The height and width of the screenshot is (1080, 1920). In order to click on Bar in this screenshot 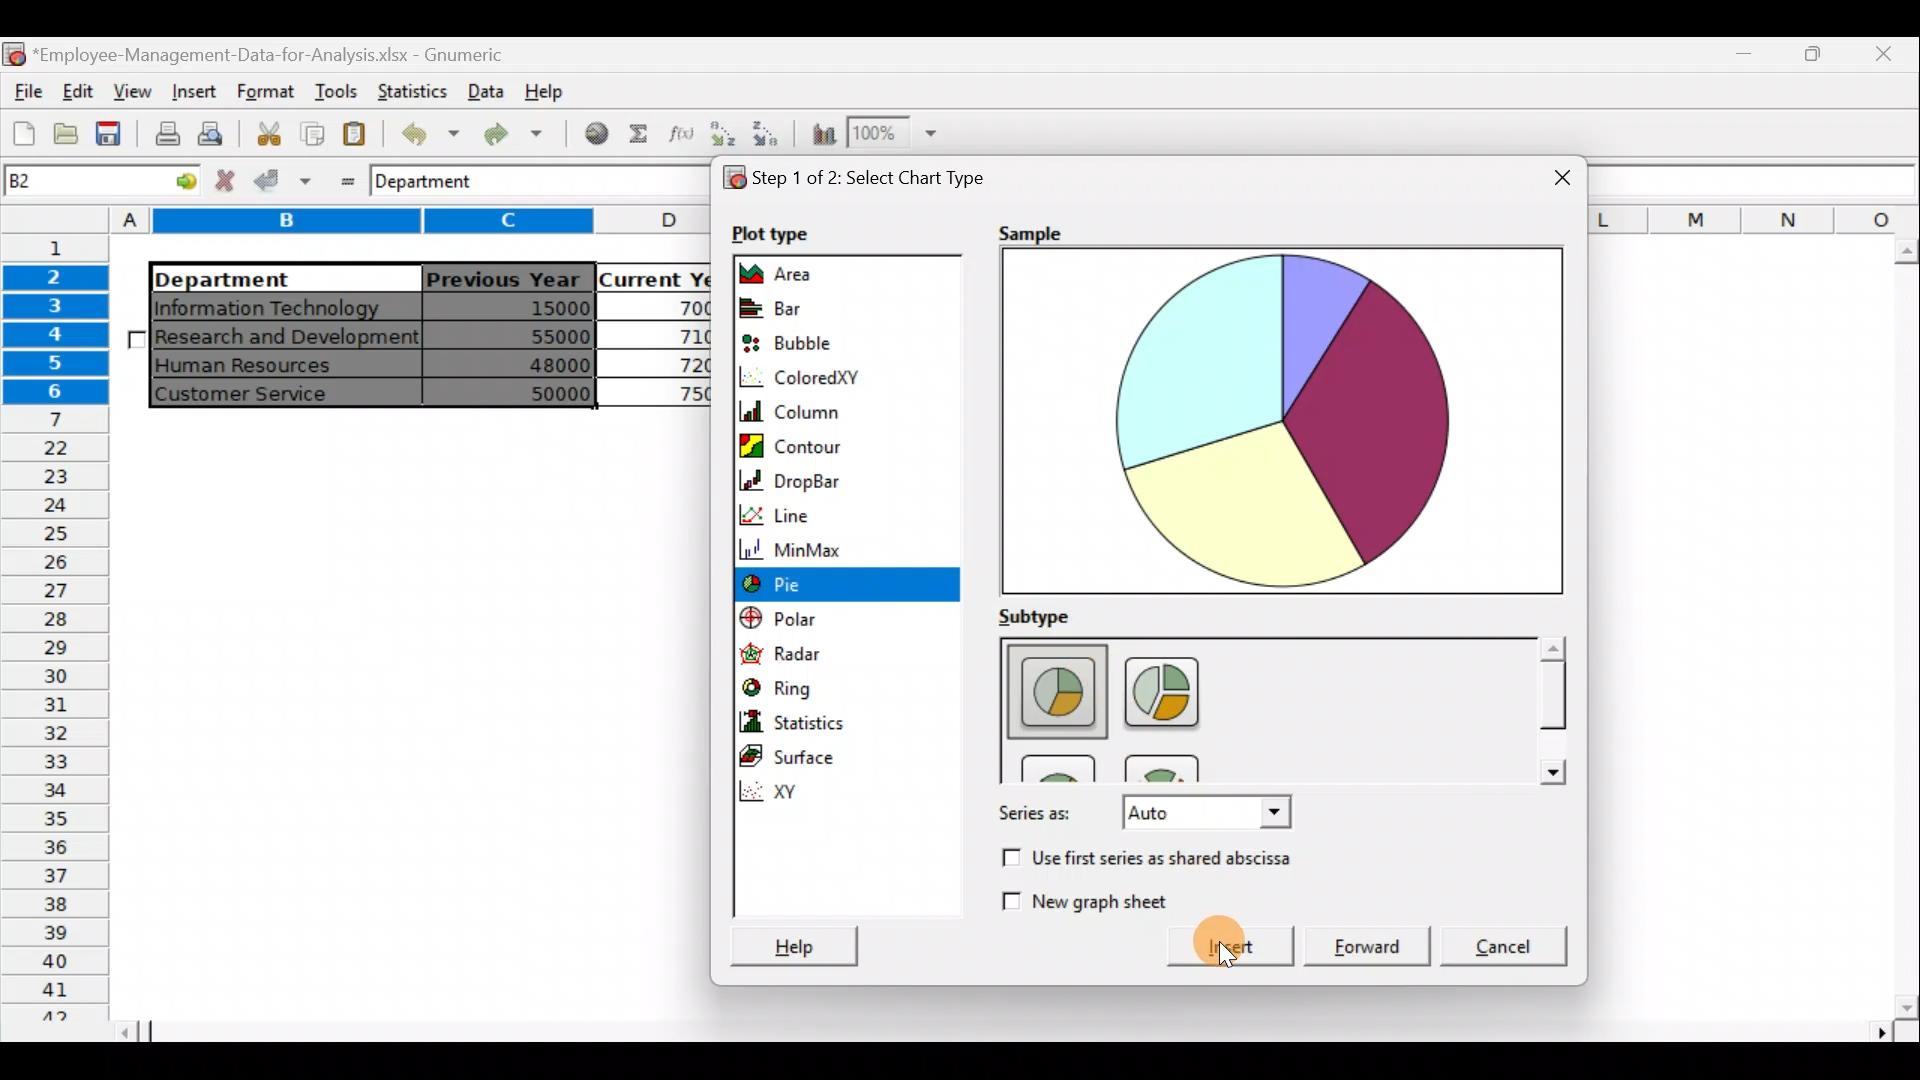, I will do `click(812, 307)`.